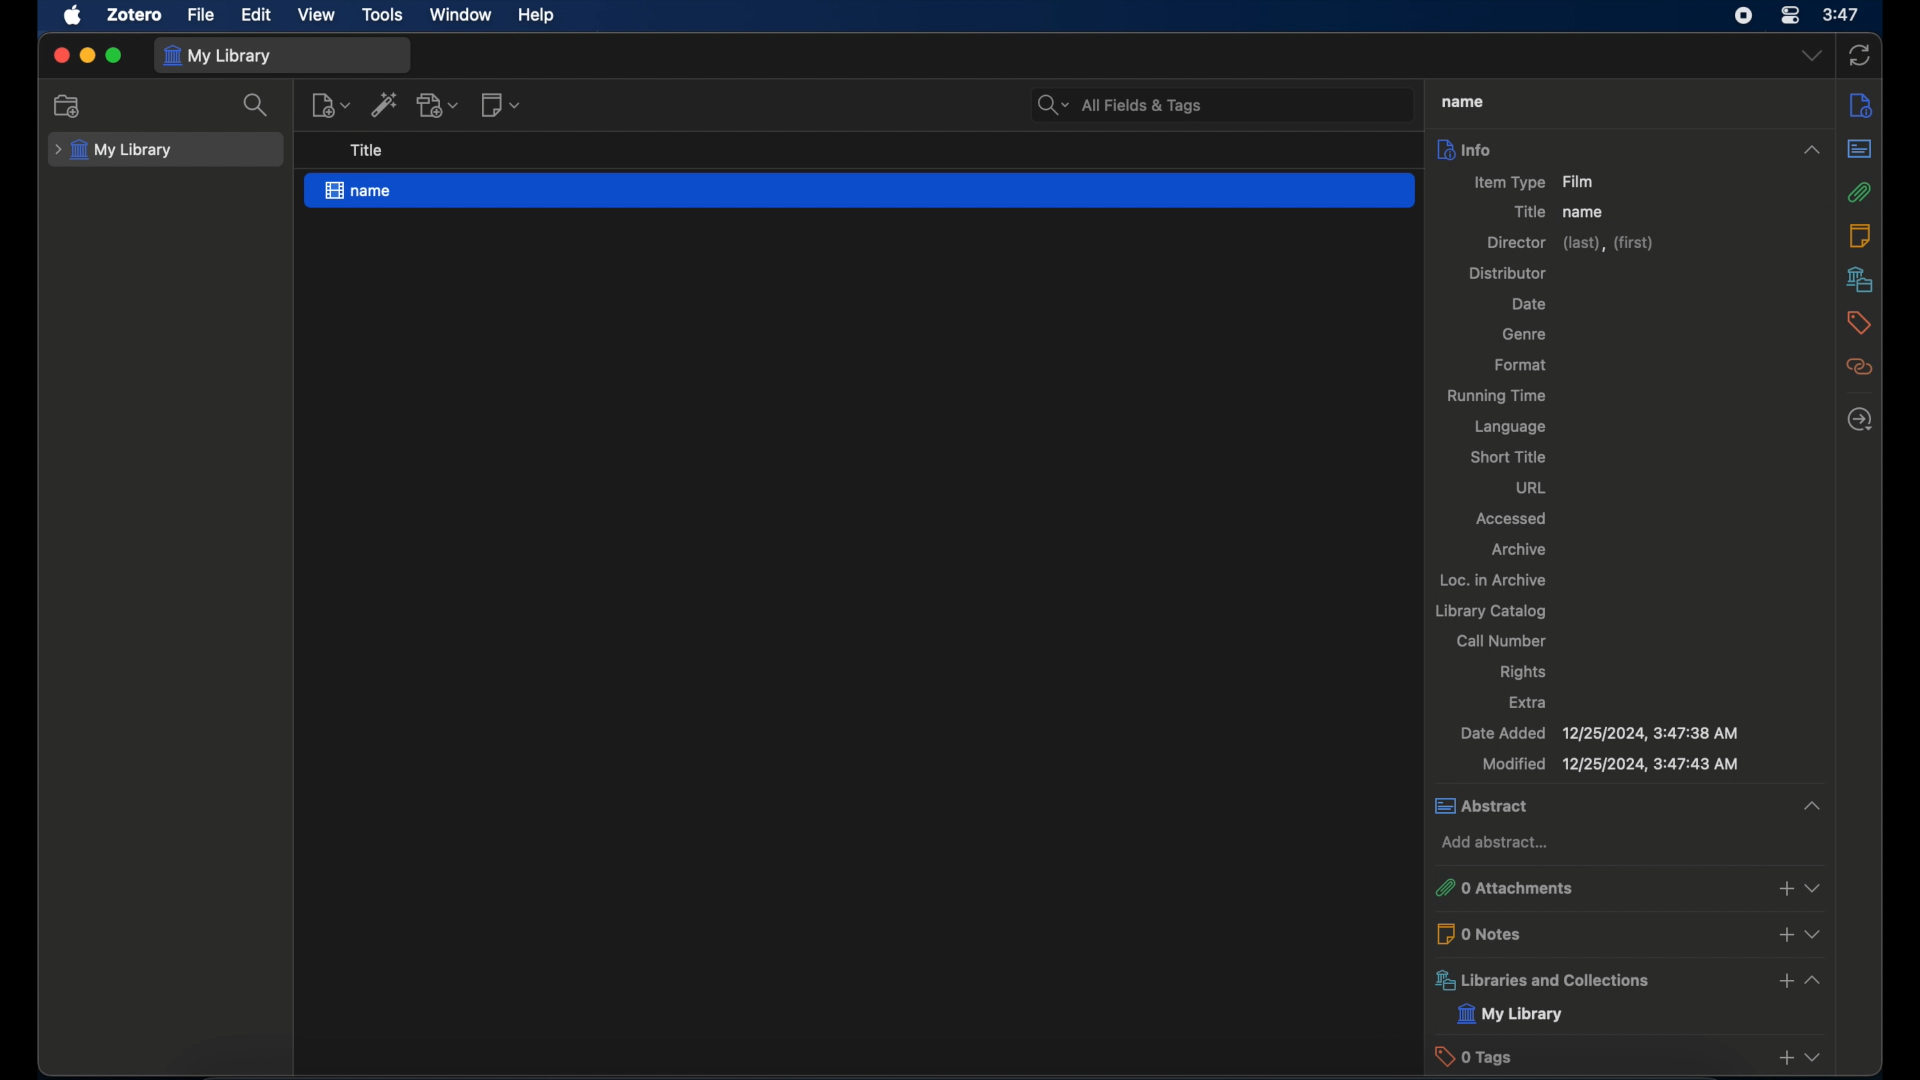 This screenshot has height=1080, width=1920. Describe the element at coordinates (1820, 934) in the screenshot. I see `dropdown` at that location.